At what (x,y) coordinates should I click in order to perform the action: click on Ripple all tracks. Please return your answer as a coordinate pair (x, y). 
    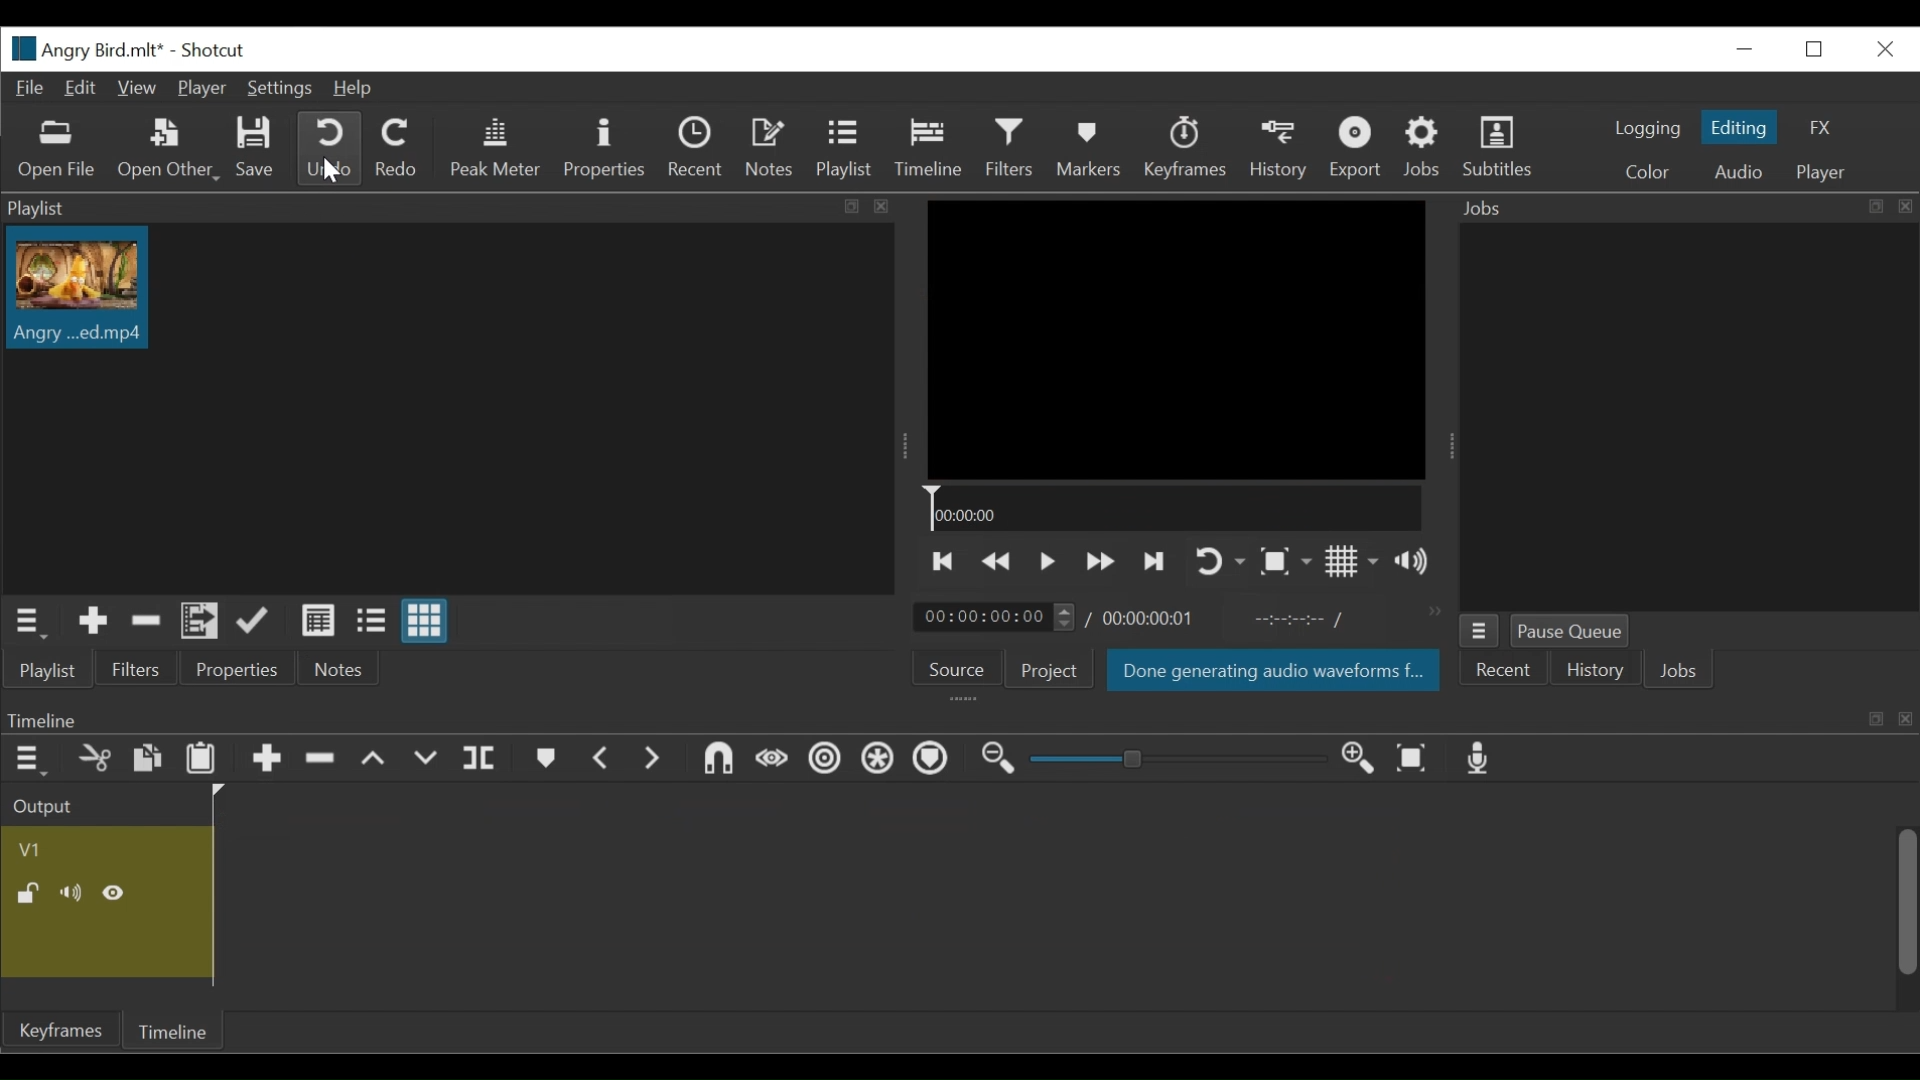
    Looking at the image, I should click on (877, 758).